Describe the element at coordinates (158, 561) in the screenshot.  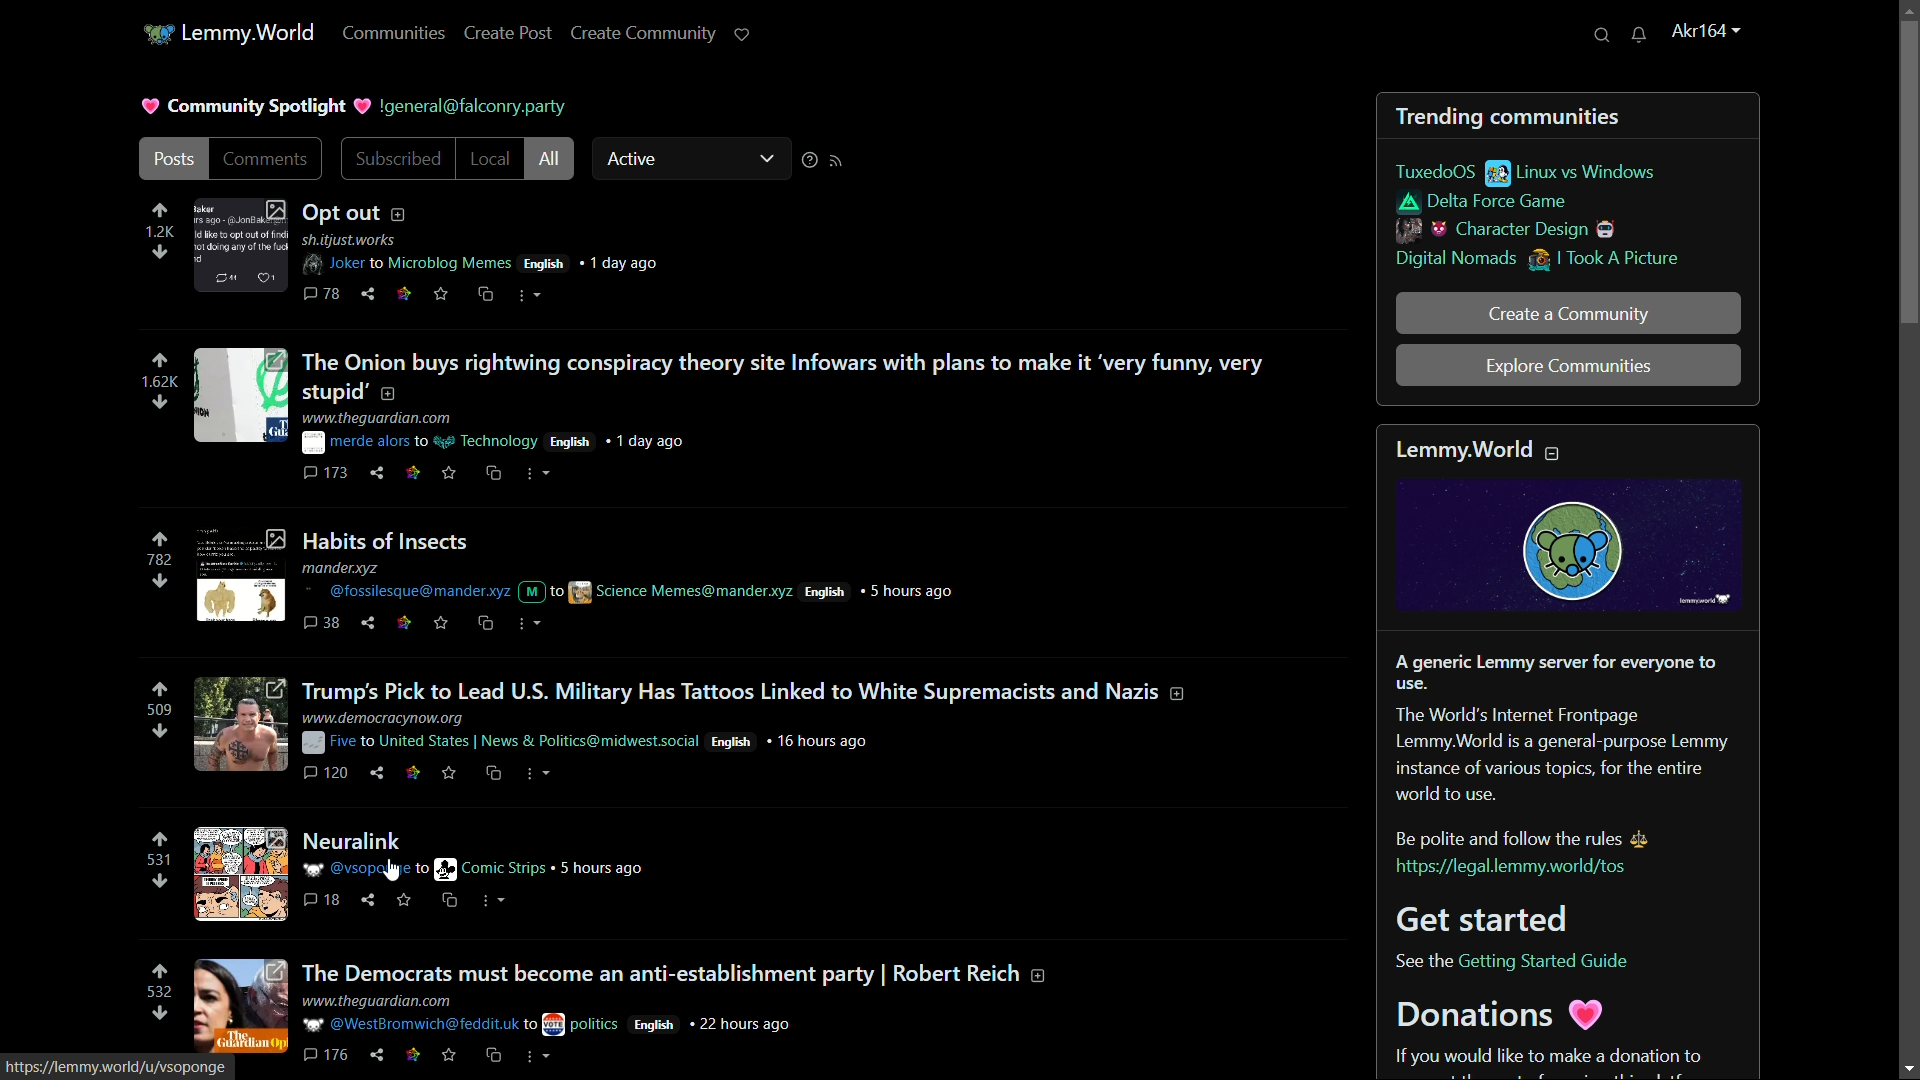
I see `number of votes` at that location.